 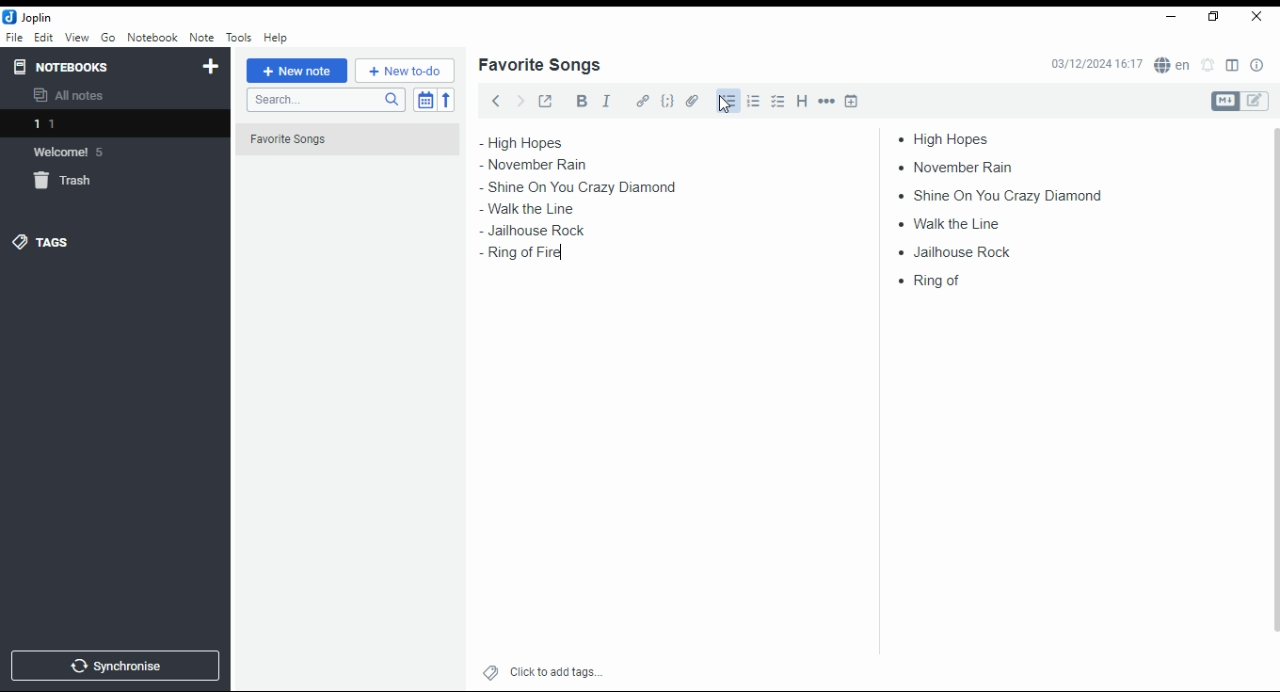 I want to click on november rain, so click(x=548, y=165).